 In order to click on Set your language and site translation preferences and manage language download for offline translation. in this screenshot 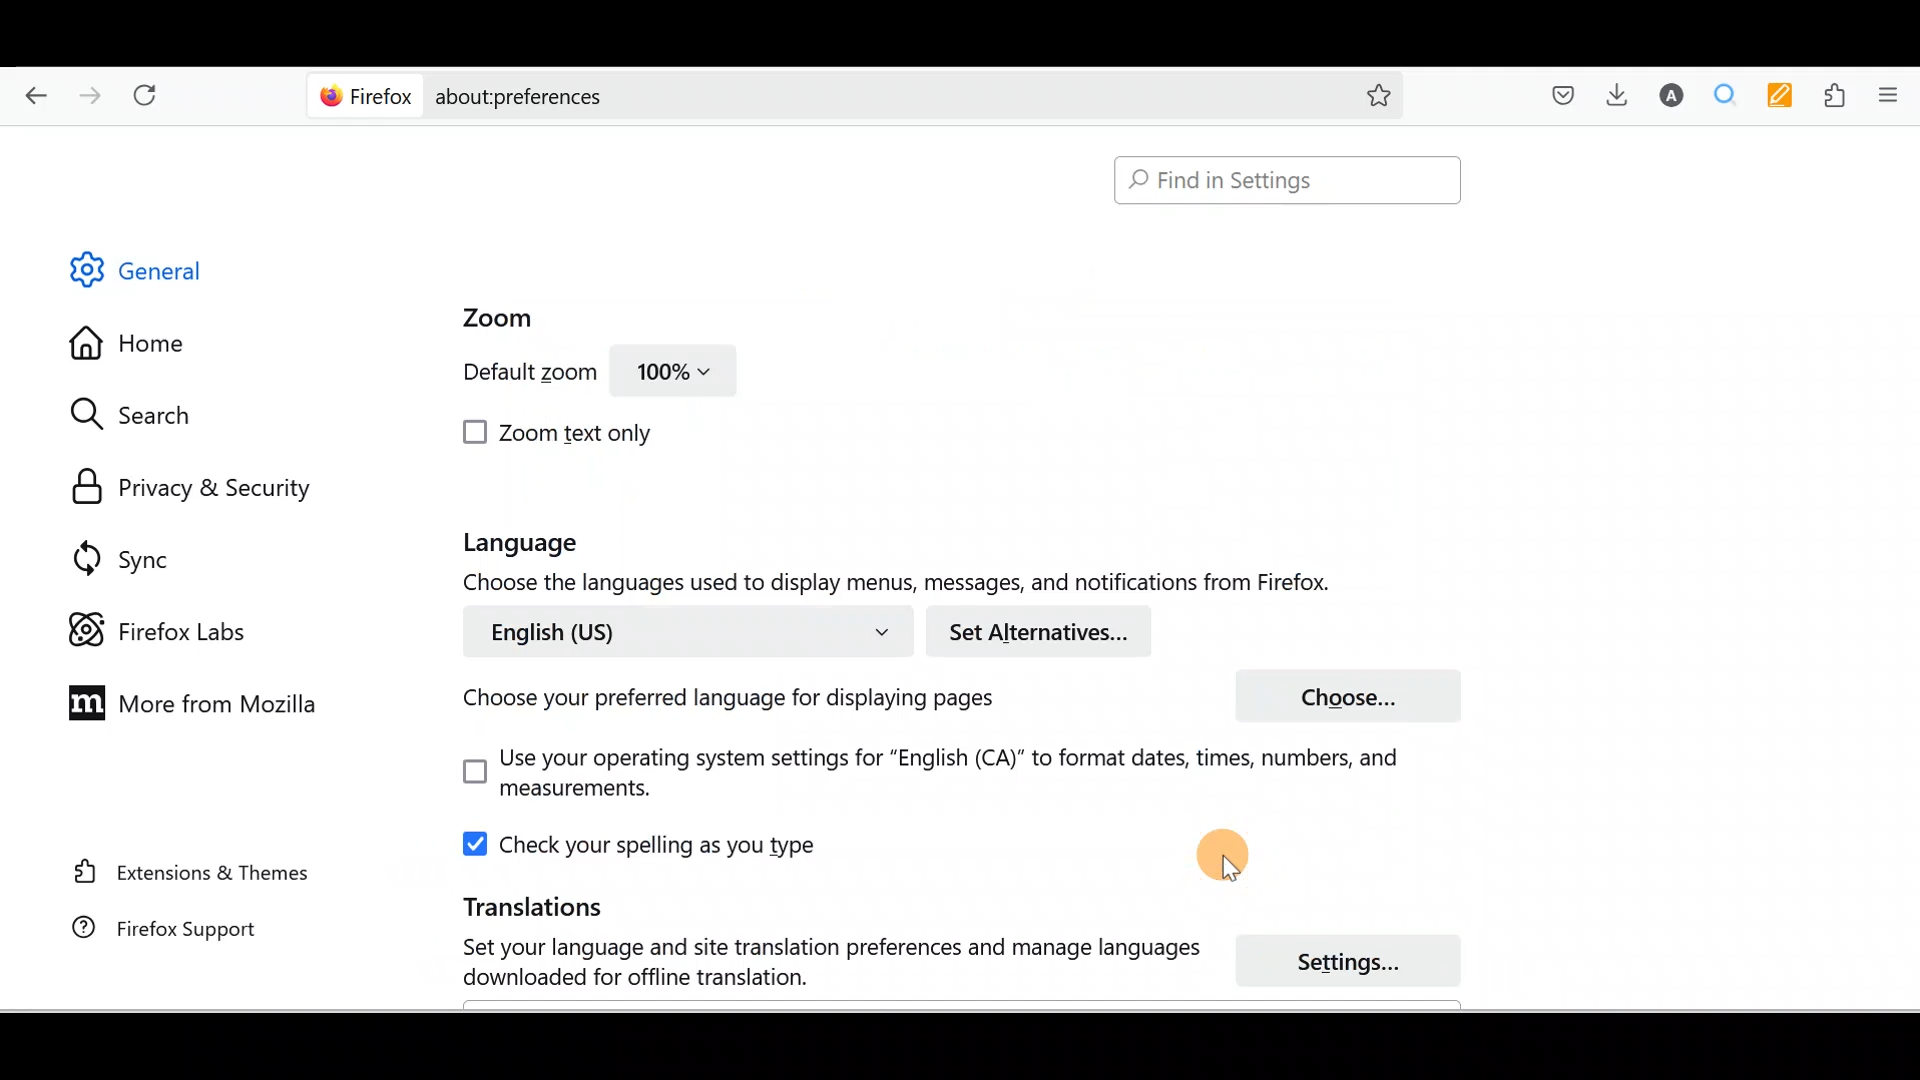, I will do `click(812, 963)`.